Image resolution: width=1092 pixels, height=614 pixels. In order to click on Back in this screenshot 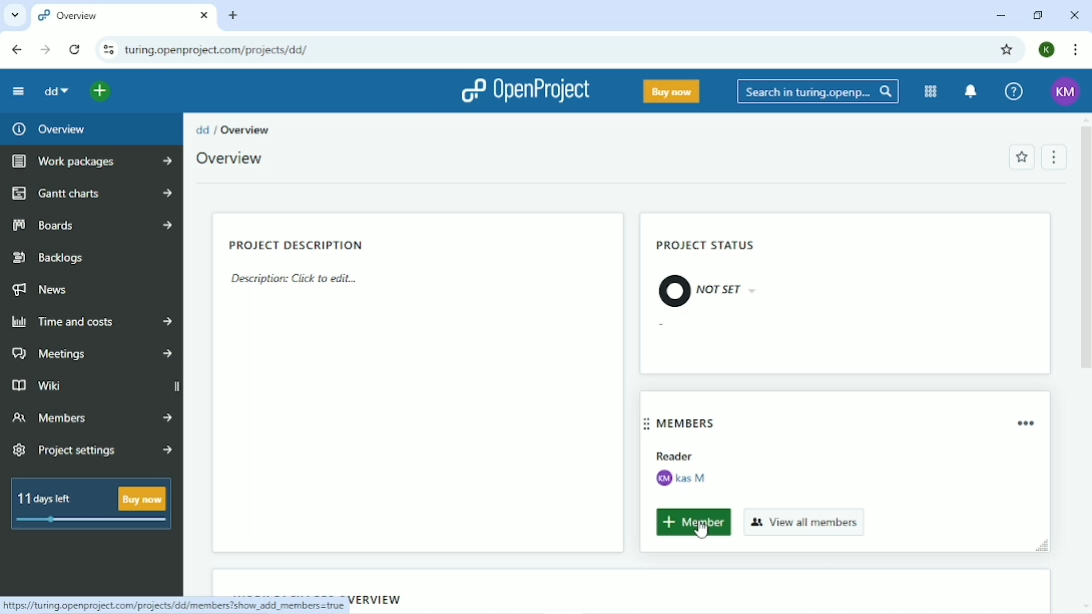, I will do `click(14, 48)`.